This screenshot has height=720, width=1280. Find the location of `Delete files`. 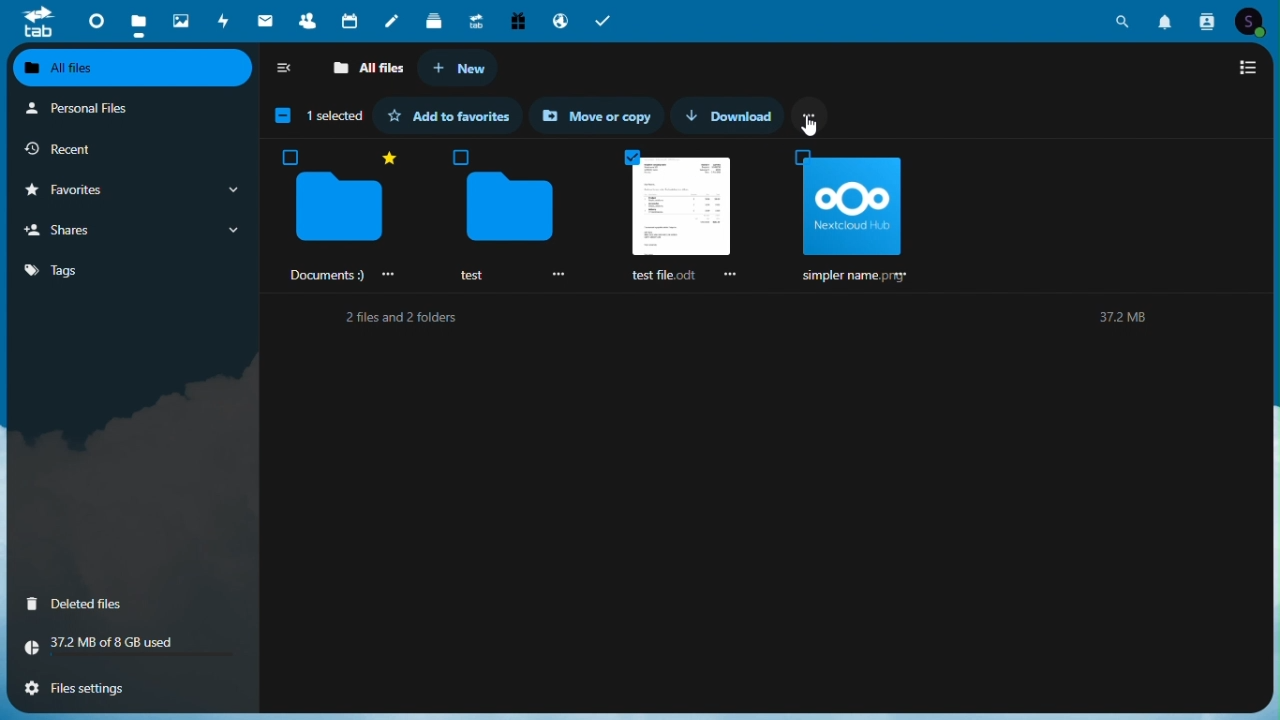

Delete files is located at coordinates (123, 605).